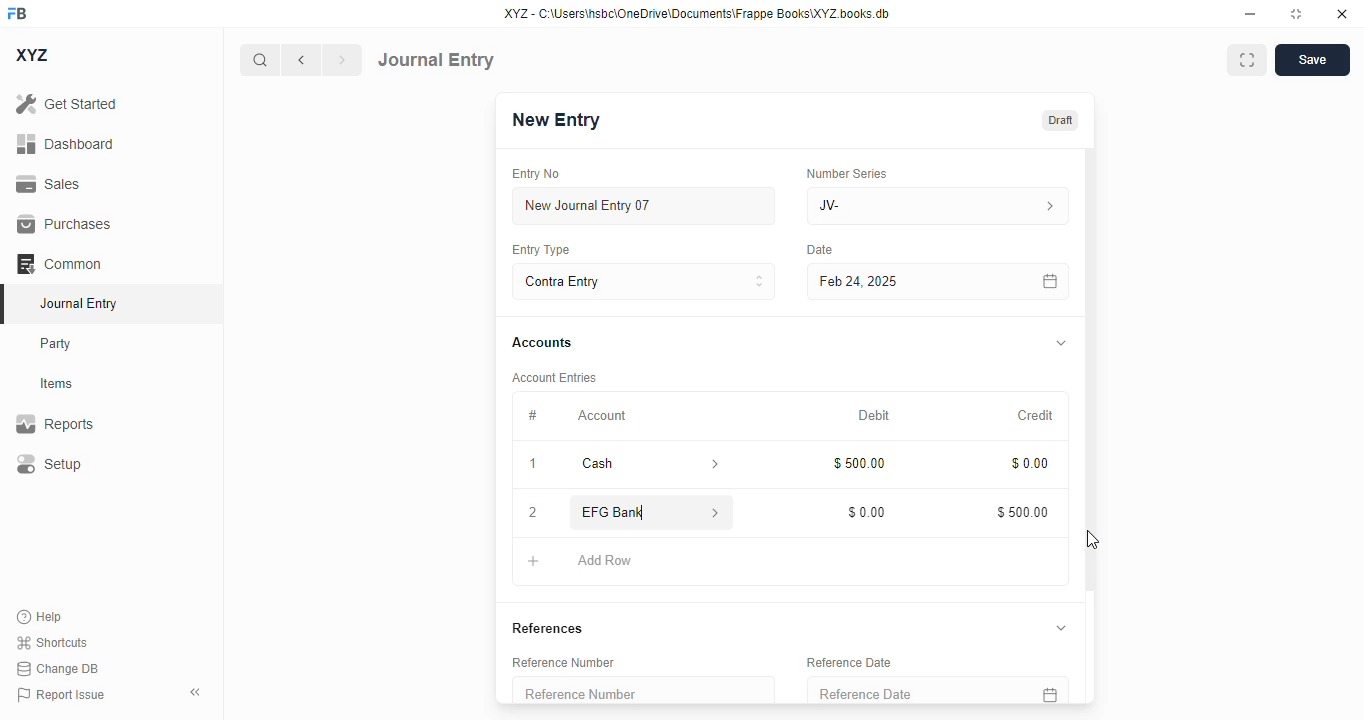  I want to click on toggle sidebar, so click(197, 692).